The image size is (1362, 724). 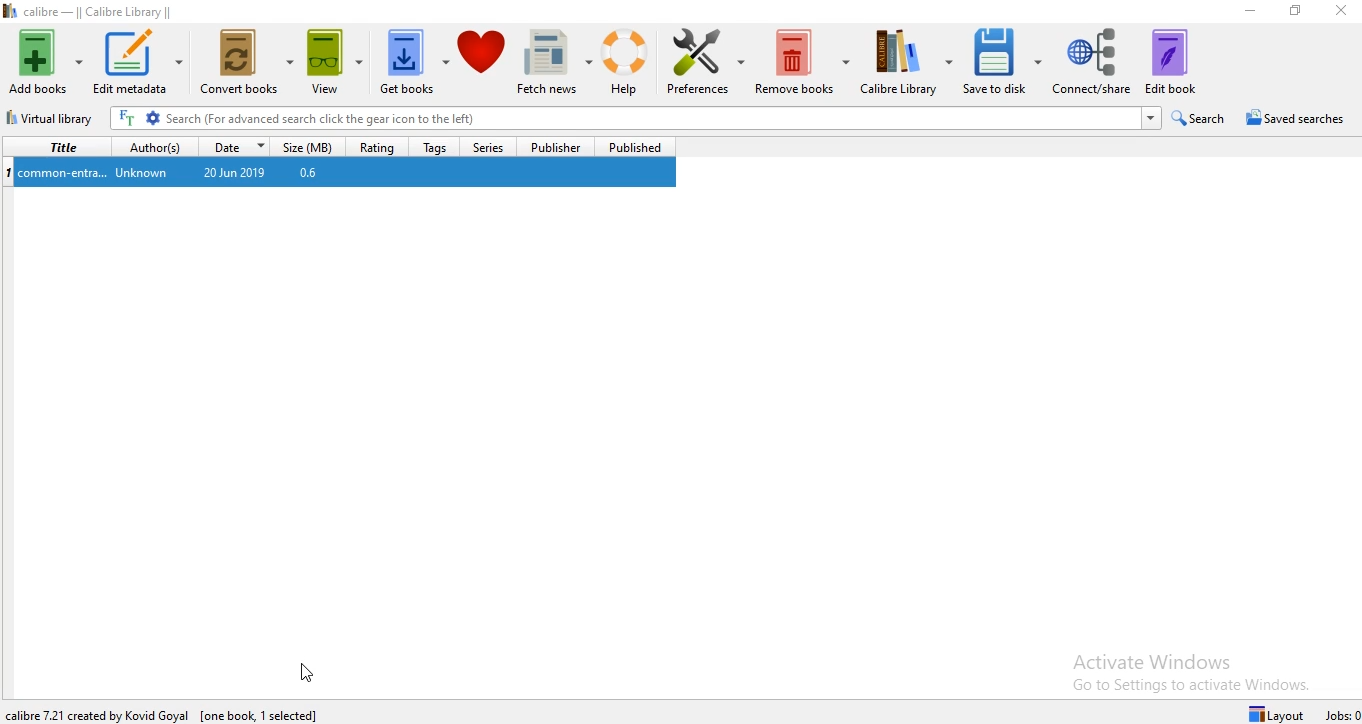 I want to click on 0.6, so click(x=308, y=174).